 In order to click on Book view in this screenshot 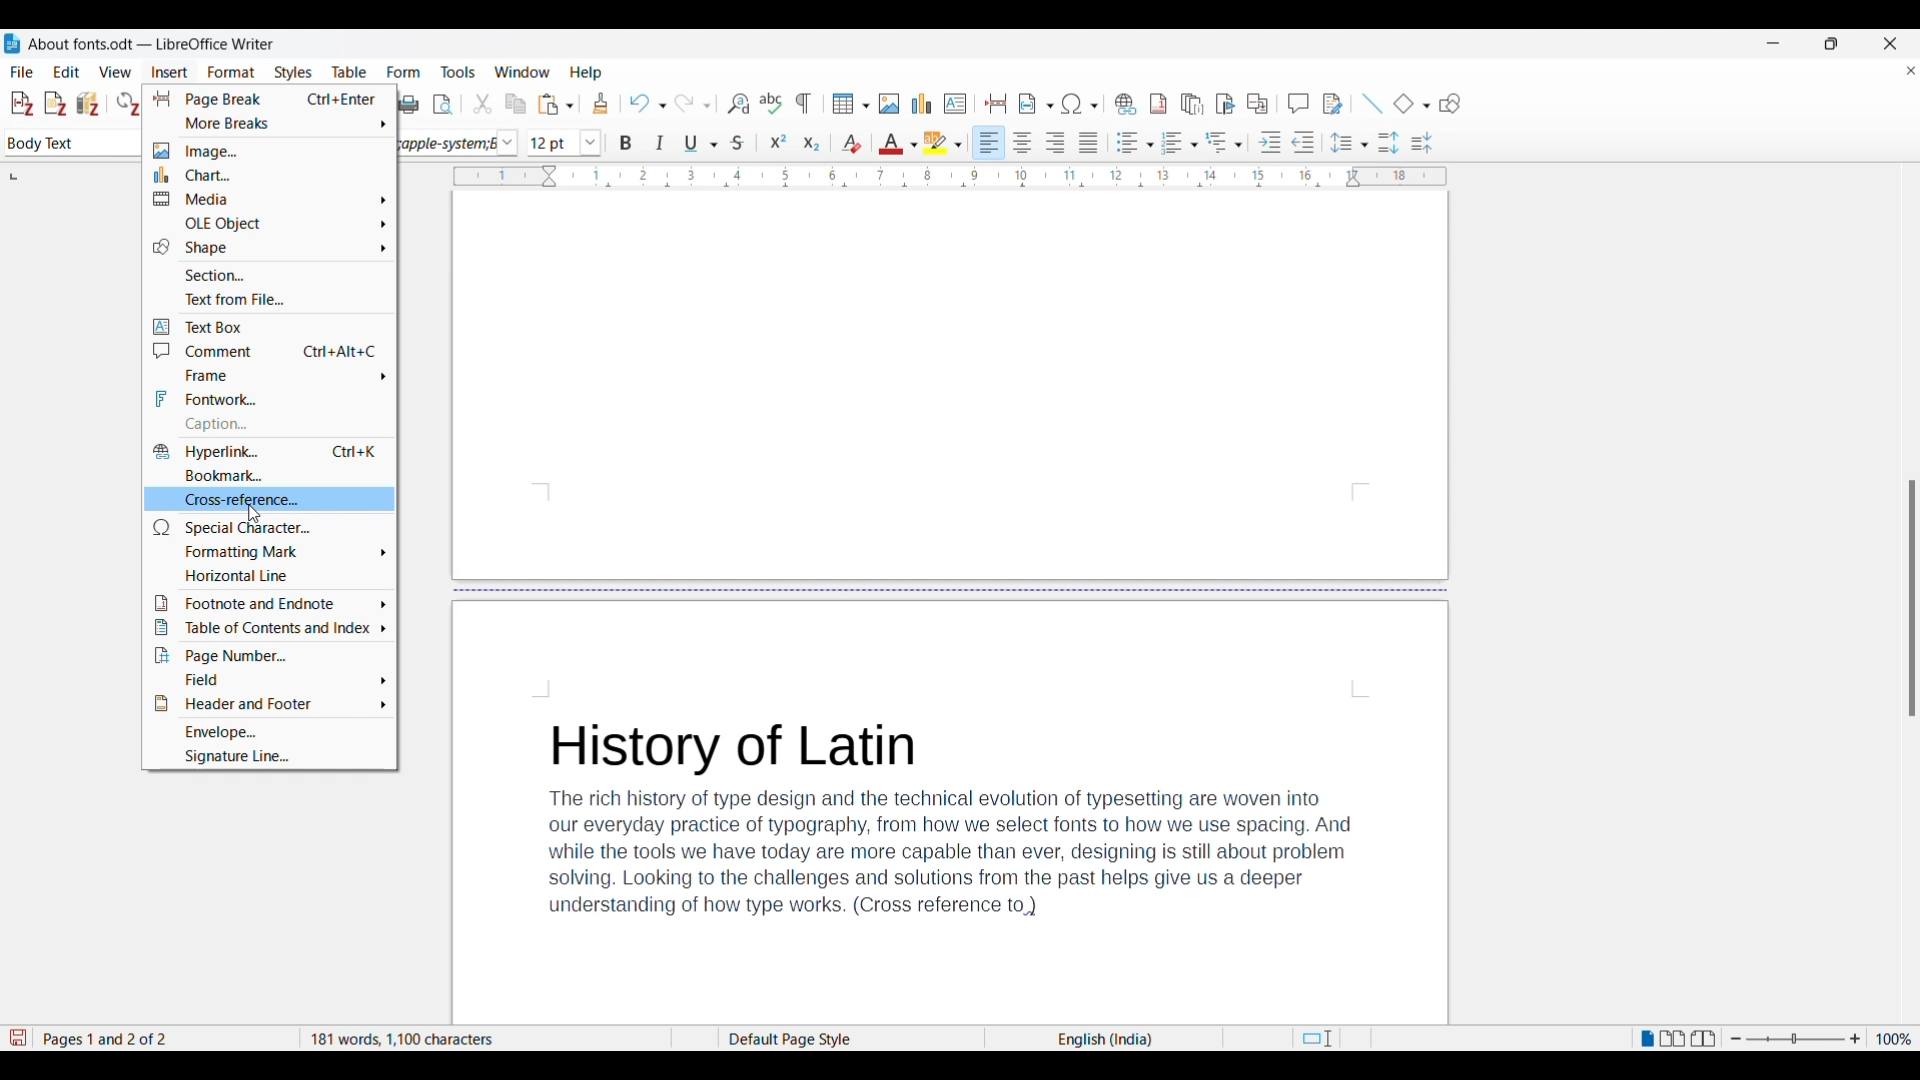, I will do `click(1704, 1038)`.